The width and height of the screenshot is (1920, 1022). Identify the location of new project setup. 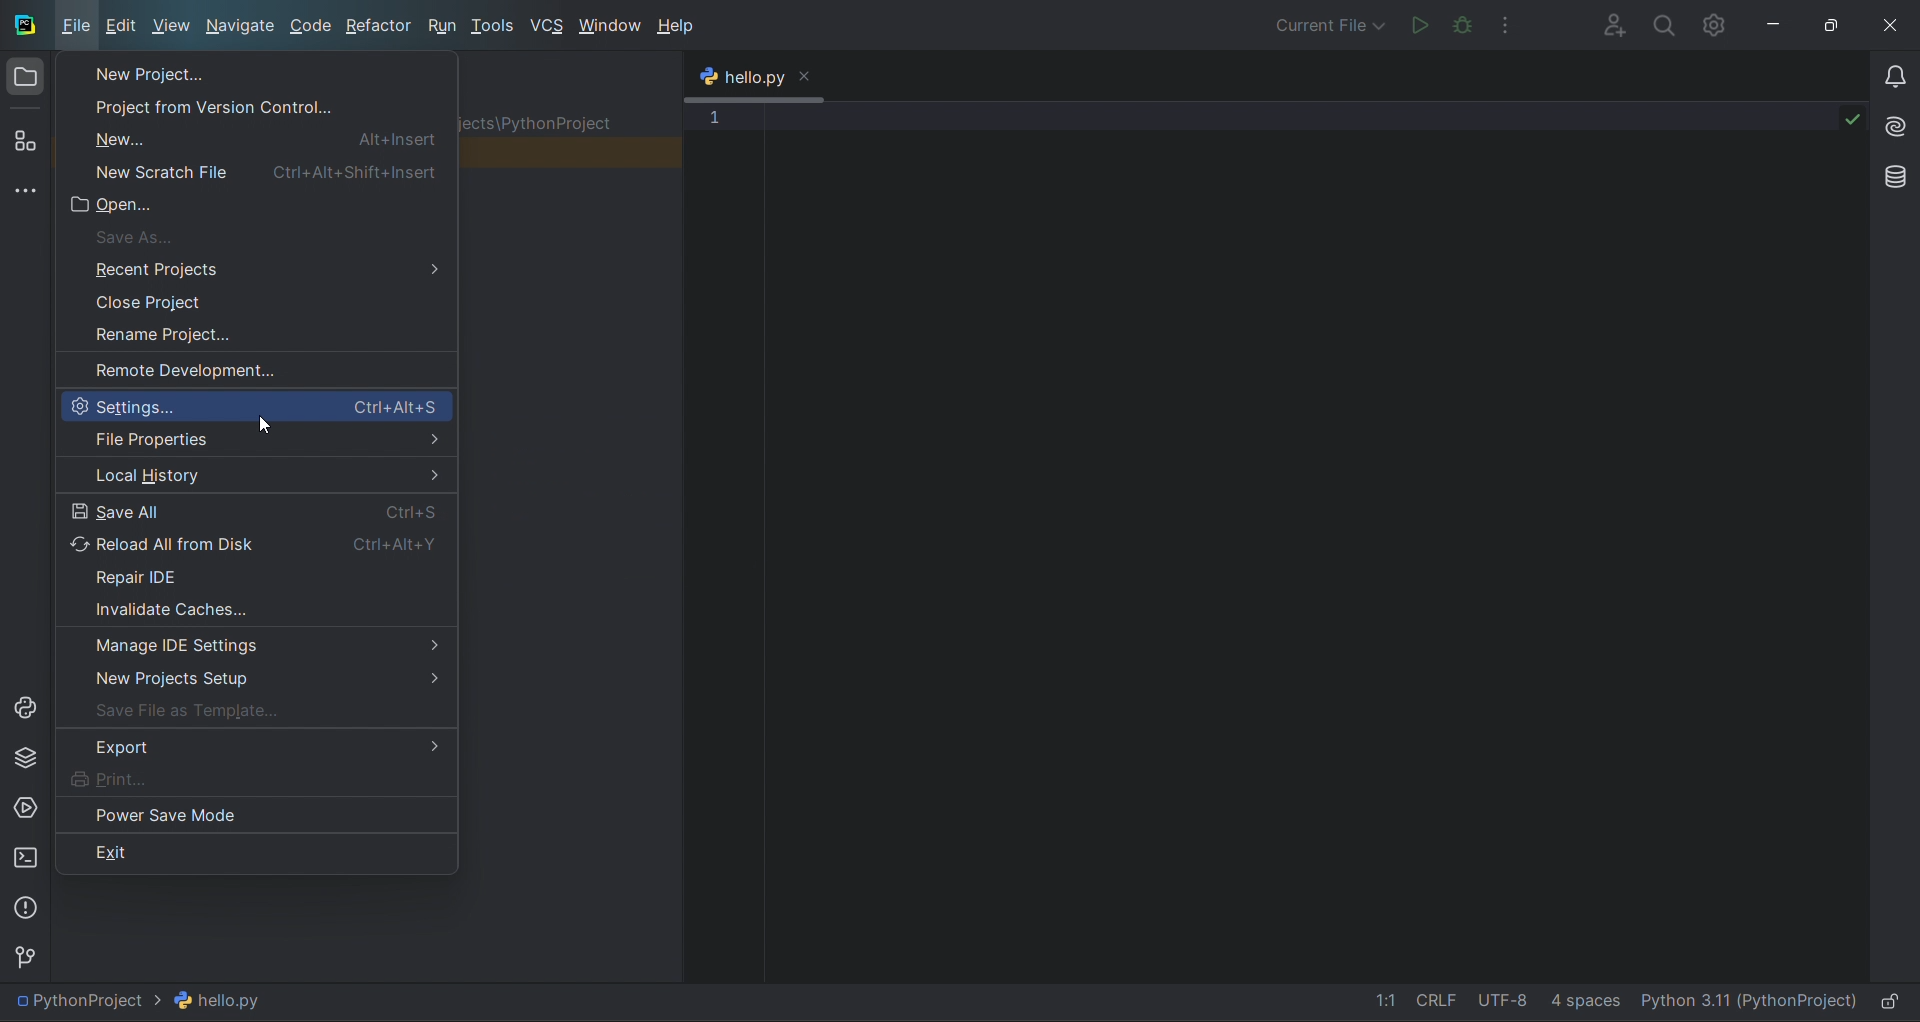
(255, 675).